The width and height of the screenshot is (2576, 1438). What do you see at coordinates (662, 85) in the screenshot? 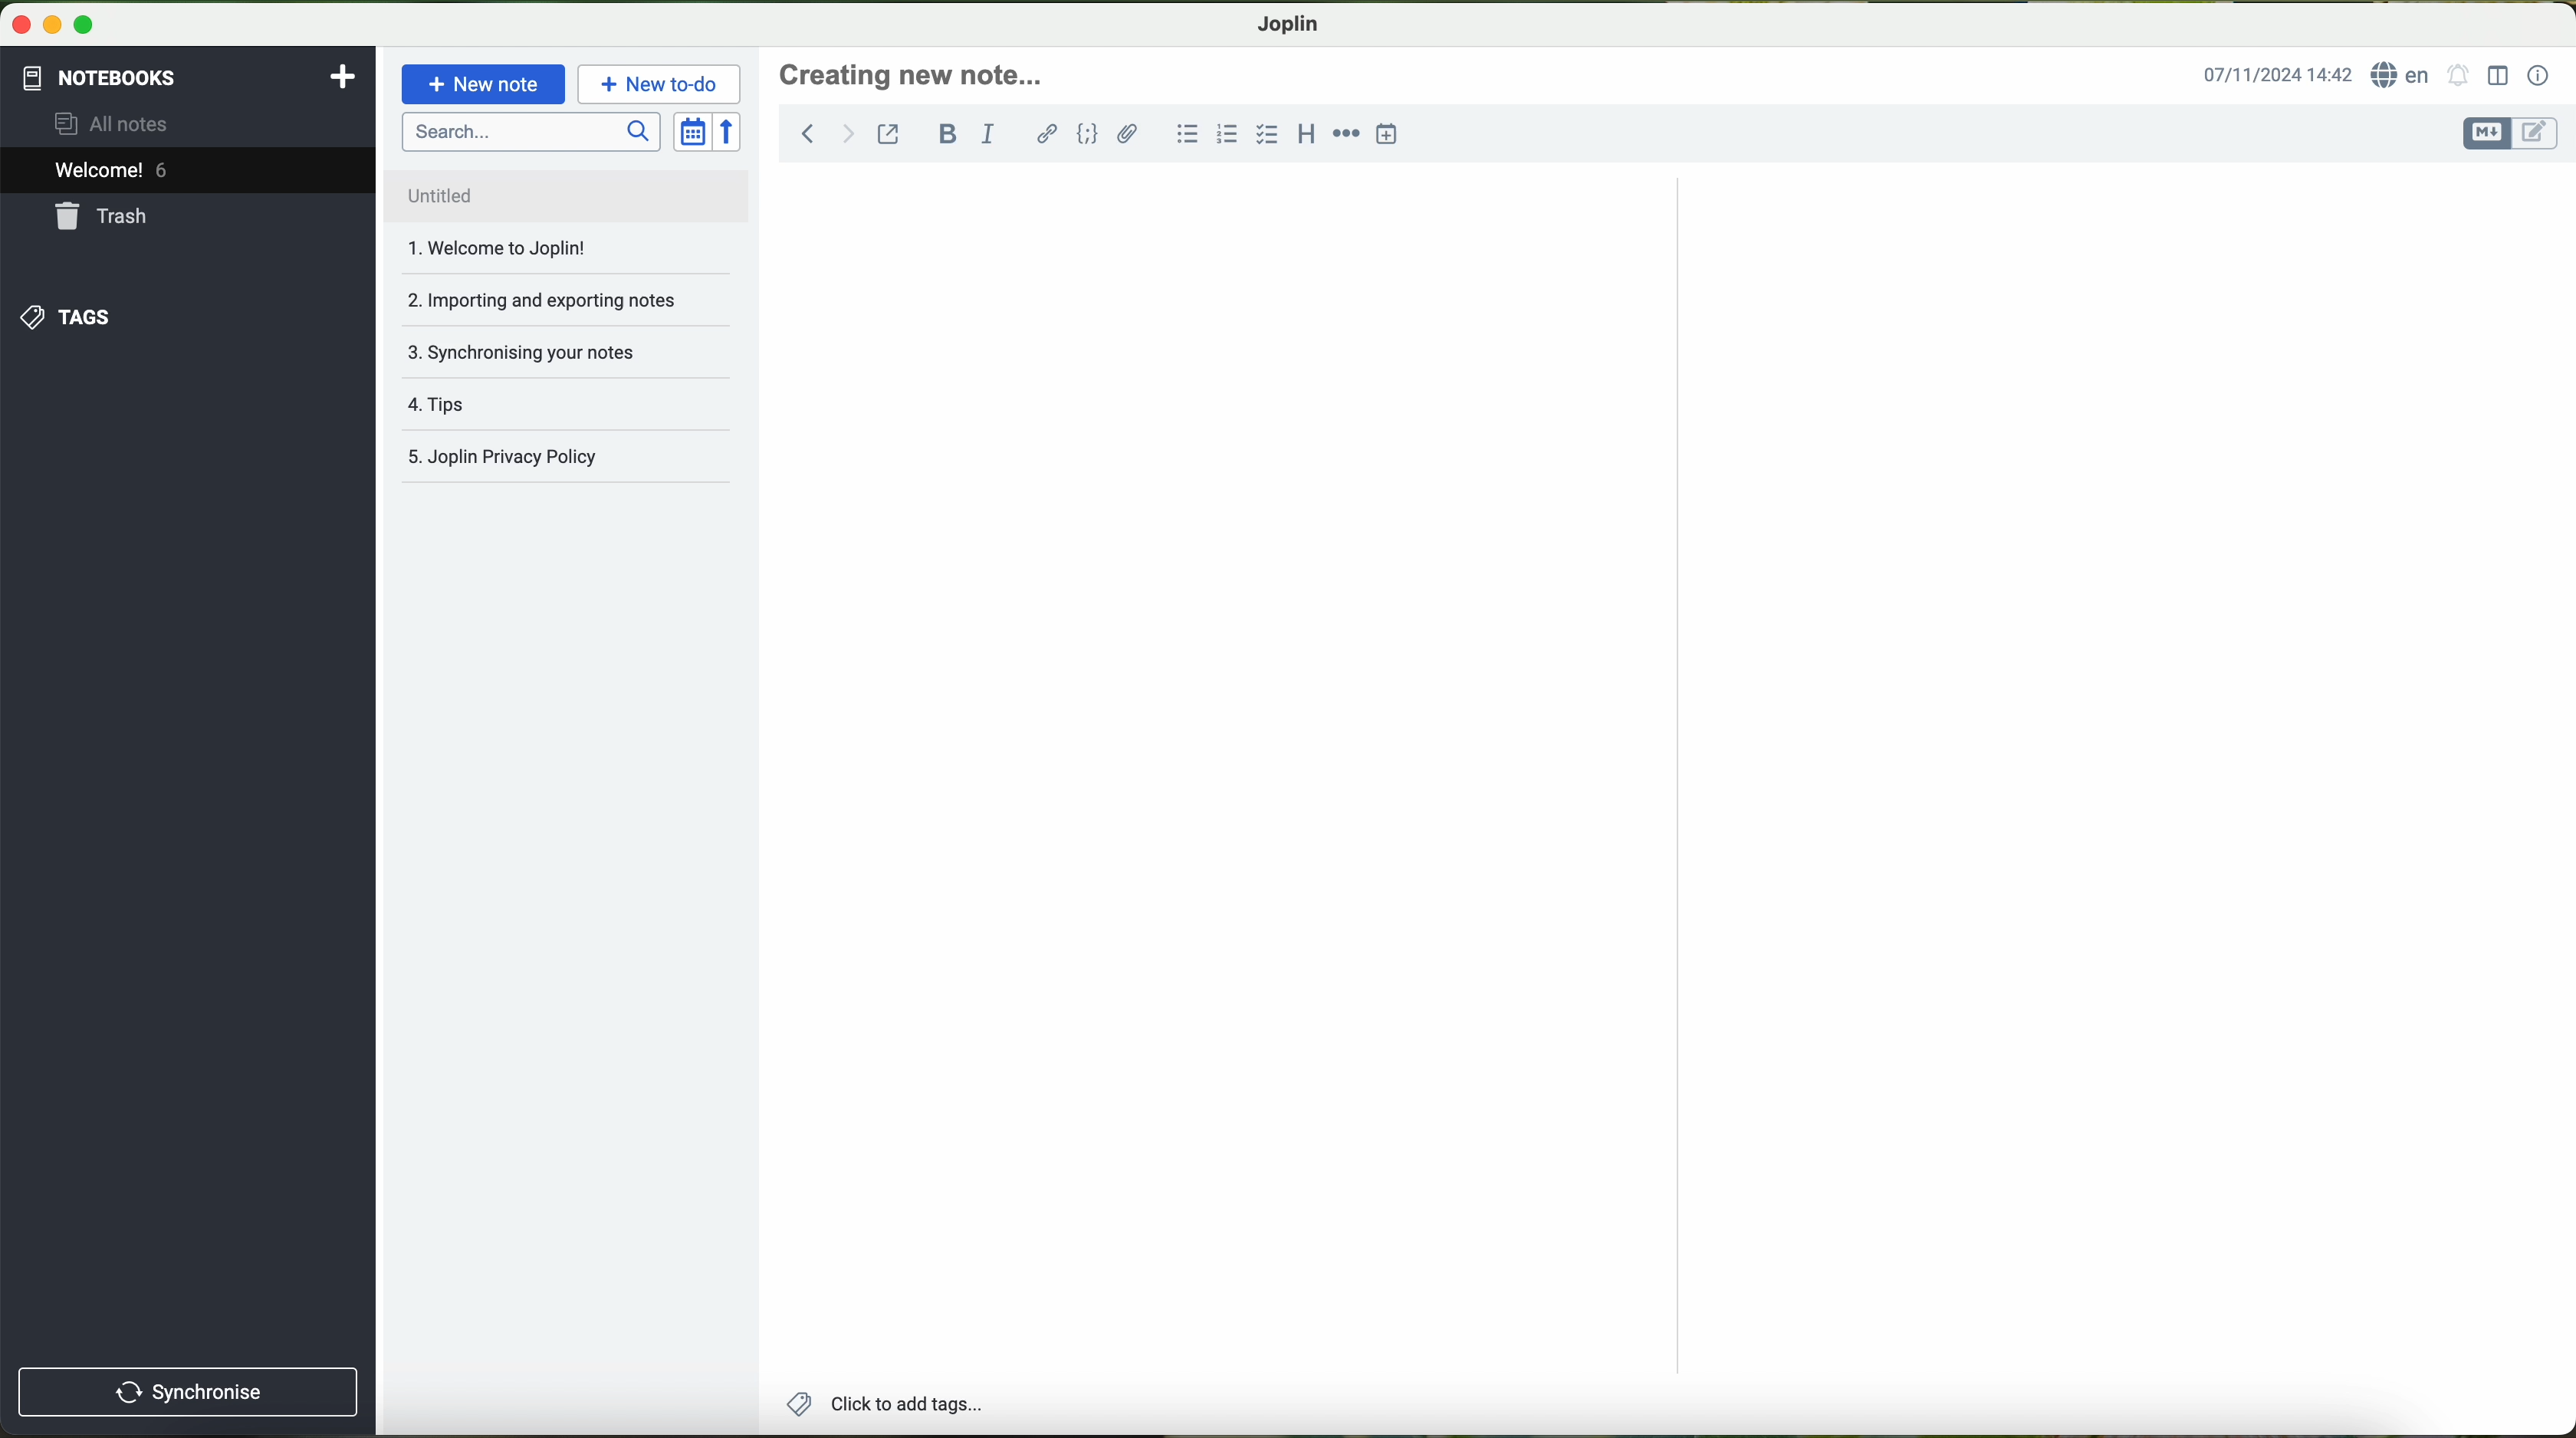
I see `new to-do` at bounding box center [662, 85].